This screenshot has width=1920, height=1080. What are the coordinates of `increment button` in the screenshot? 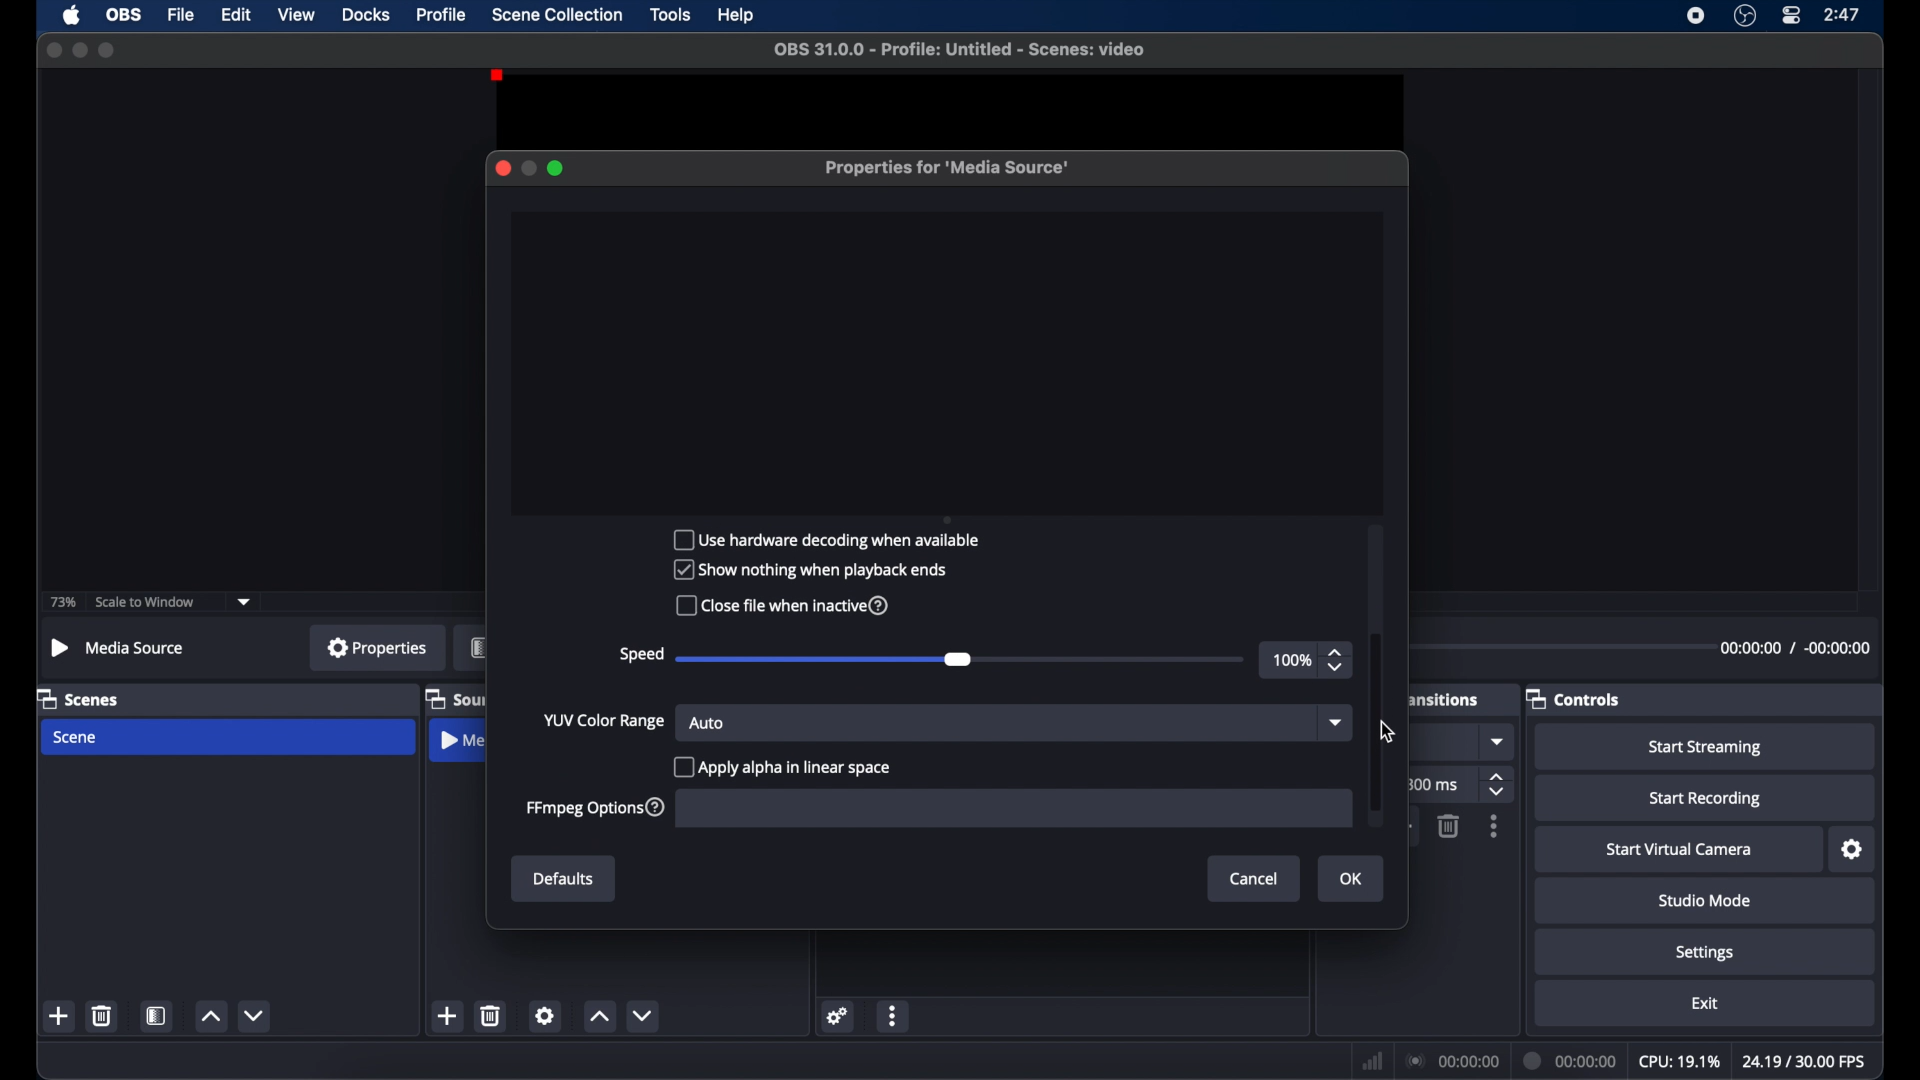 It's located at (210, 1016).